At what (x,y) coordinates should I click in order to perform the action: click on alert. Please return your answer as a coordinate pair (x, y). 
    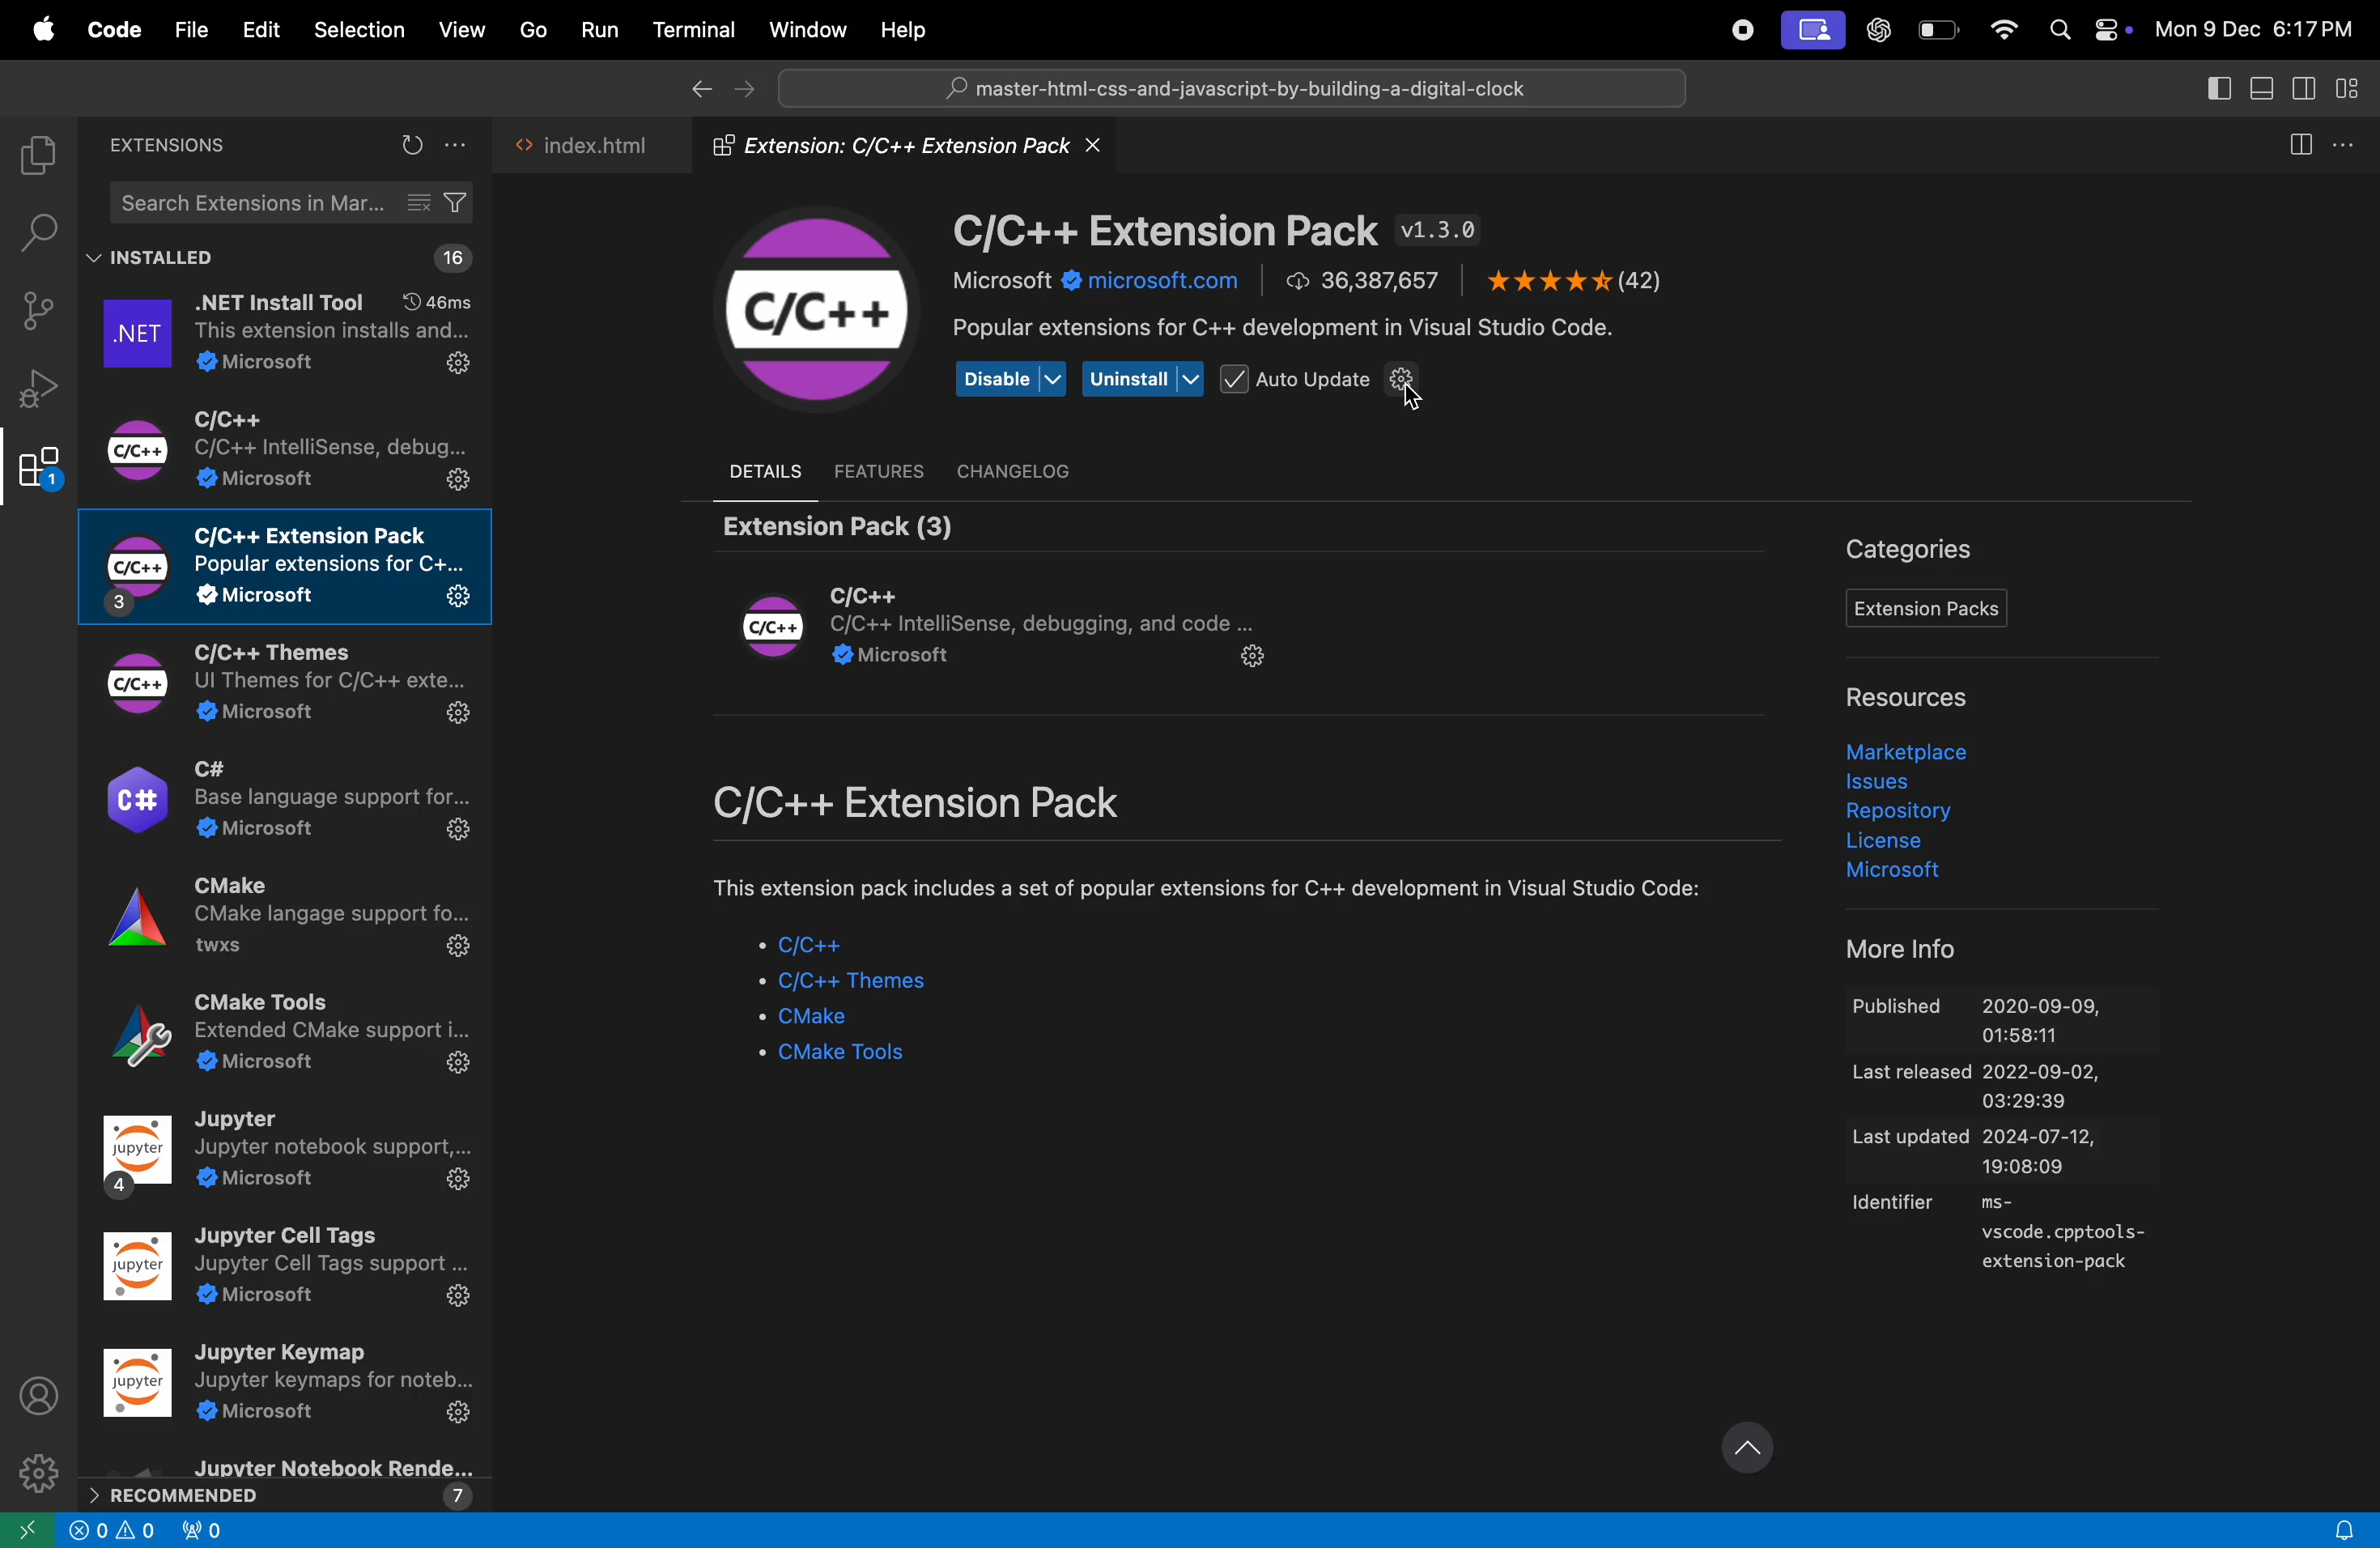
    Looking at the image, I should click on (2344, 1521).